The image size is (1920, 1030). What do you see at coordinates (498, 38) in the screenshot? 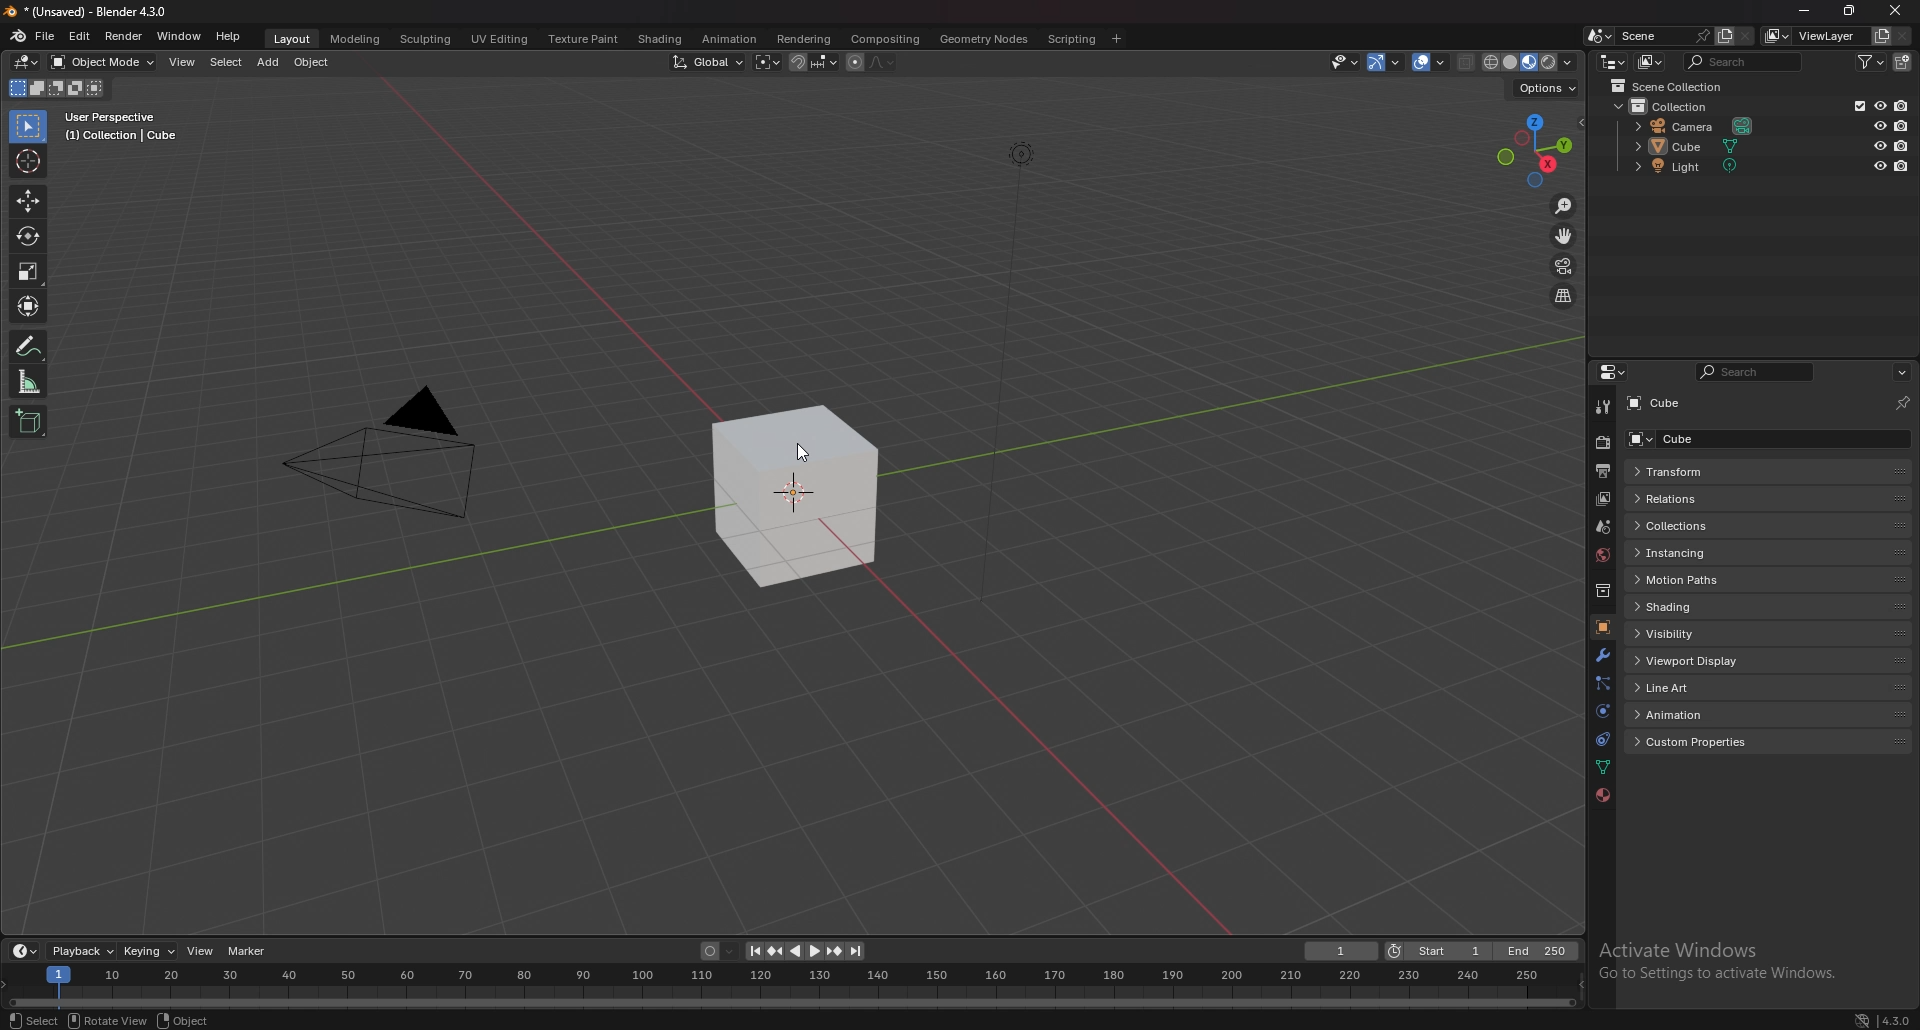
I see `uv editing` at bounding box center [498, 38].